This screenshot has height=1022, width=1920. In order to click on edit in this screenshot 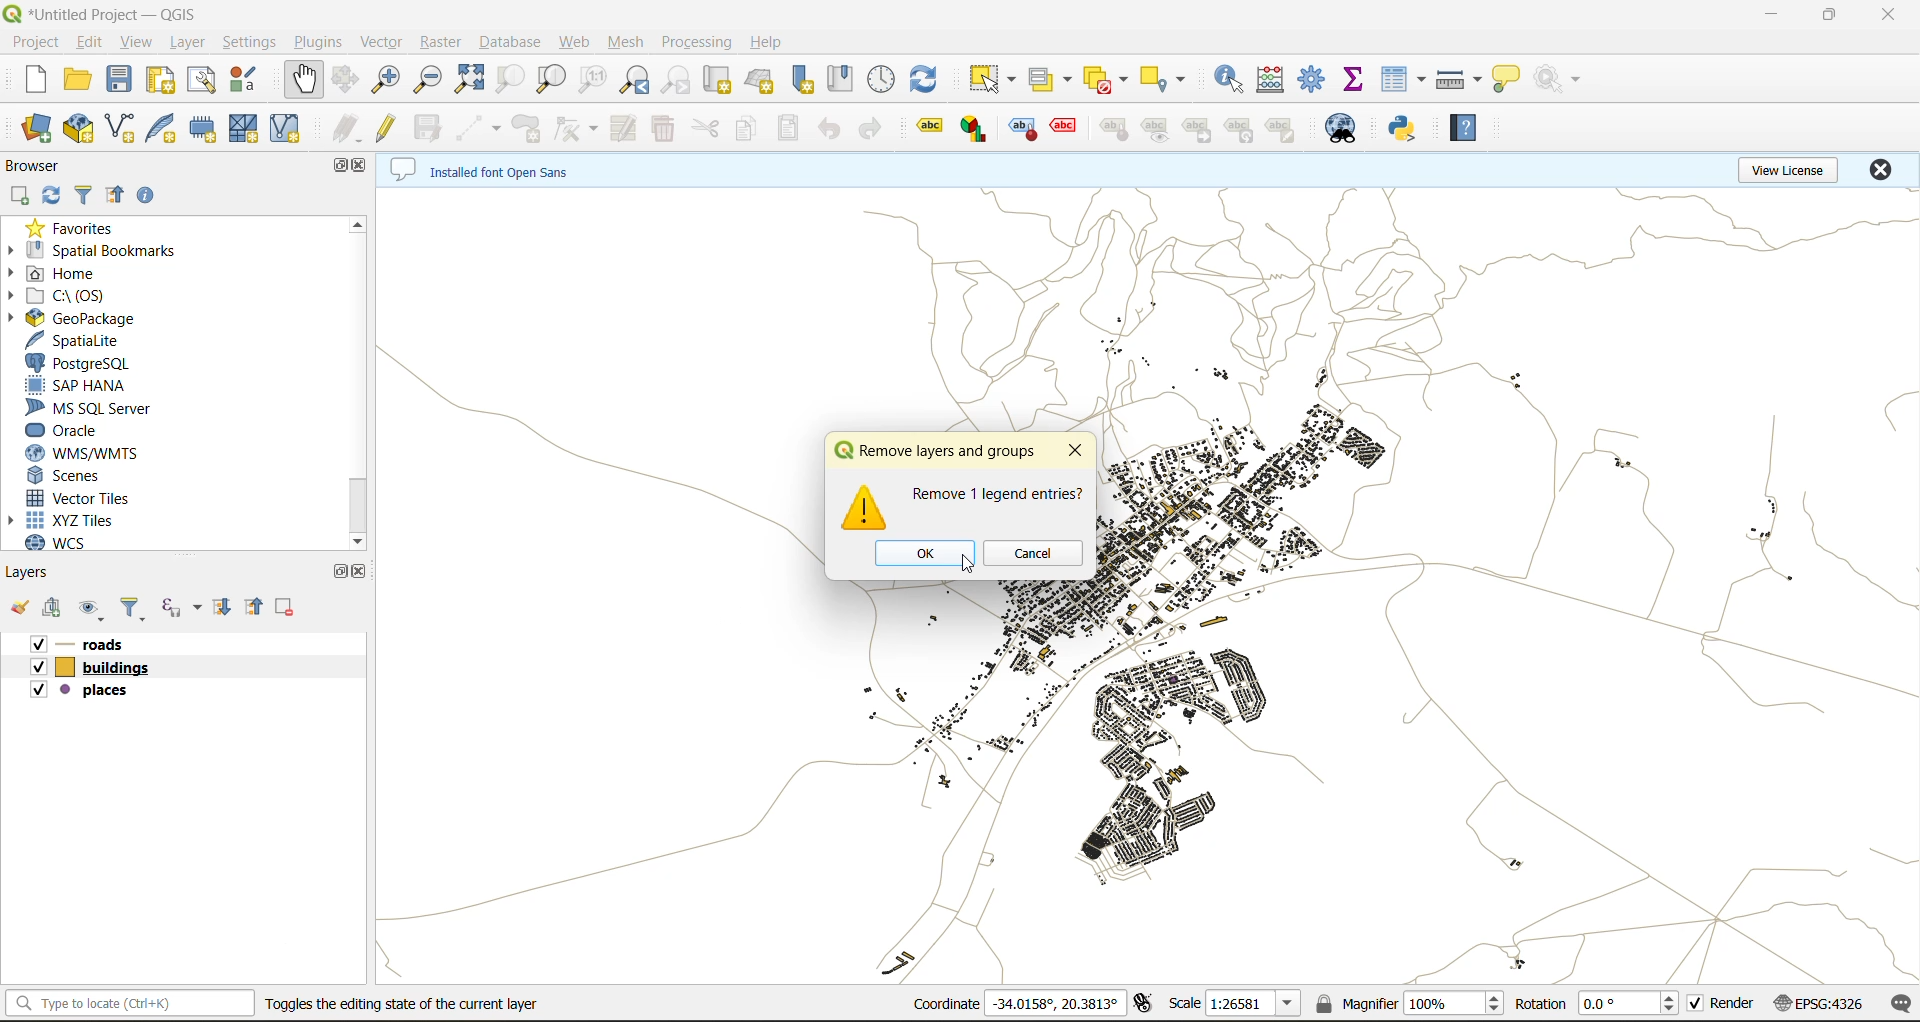, I will do `click(90, 41)`.